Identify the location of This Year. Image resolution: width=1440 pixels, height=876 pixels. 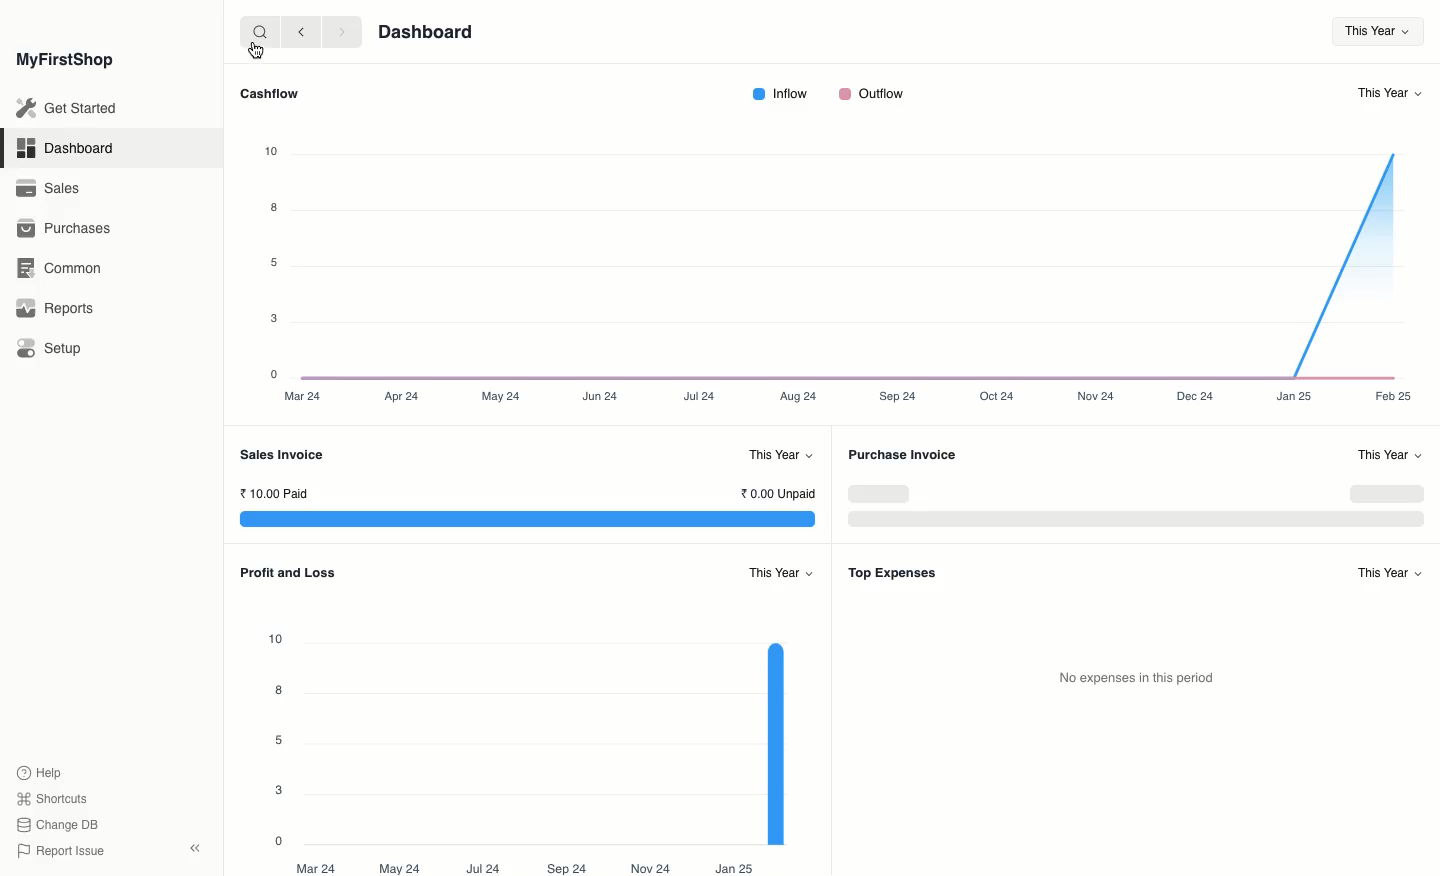
(1392, 94).